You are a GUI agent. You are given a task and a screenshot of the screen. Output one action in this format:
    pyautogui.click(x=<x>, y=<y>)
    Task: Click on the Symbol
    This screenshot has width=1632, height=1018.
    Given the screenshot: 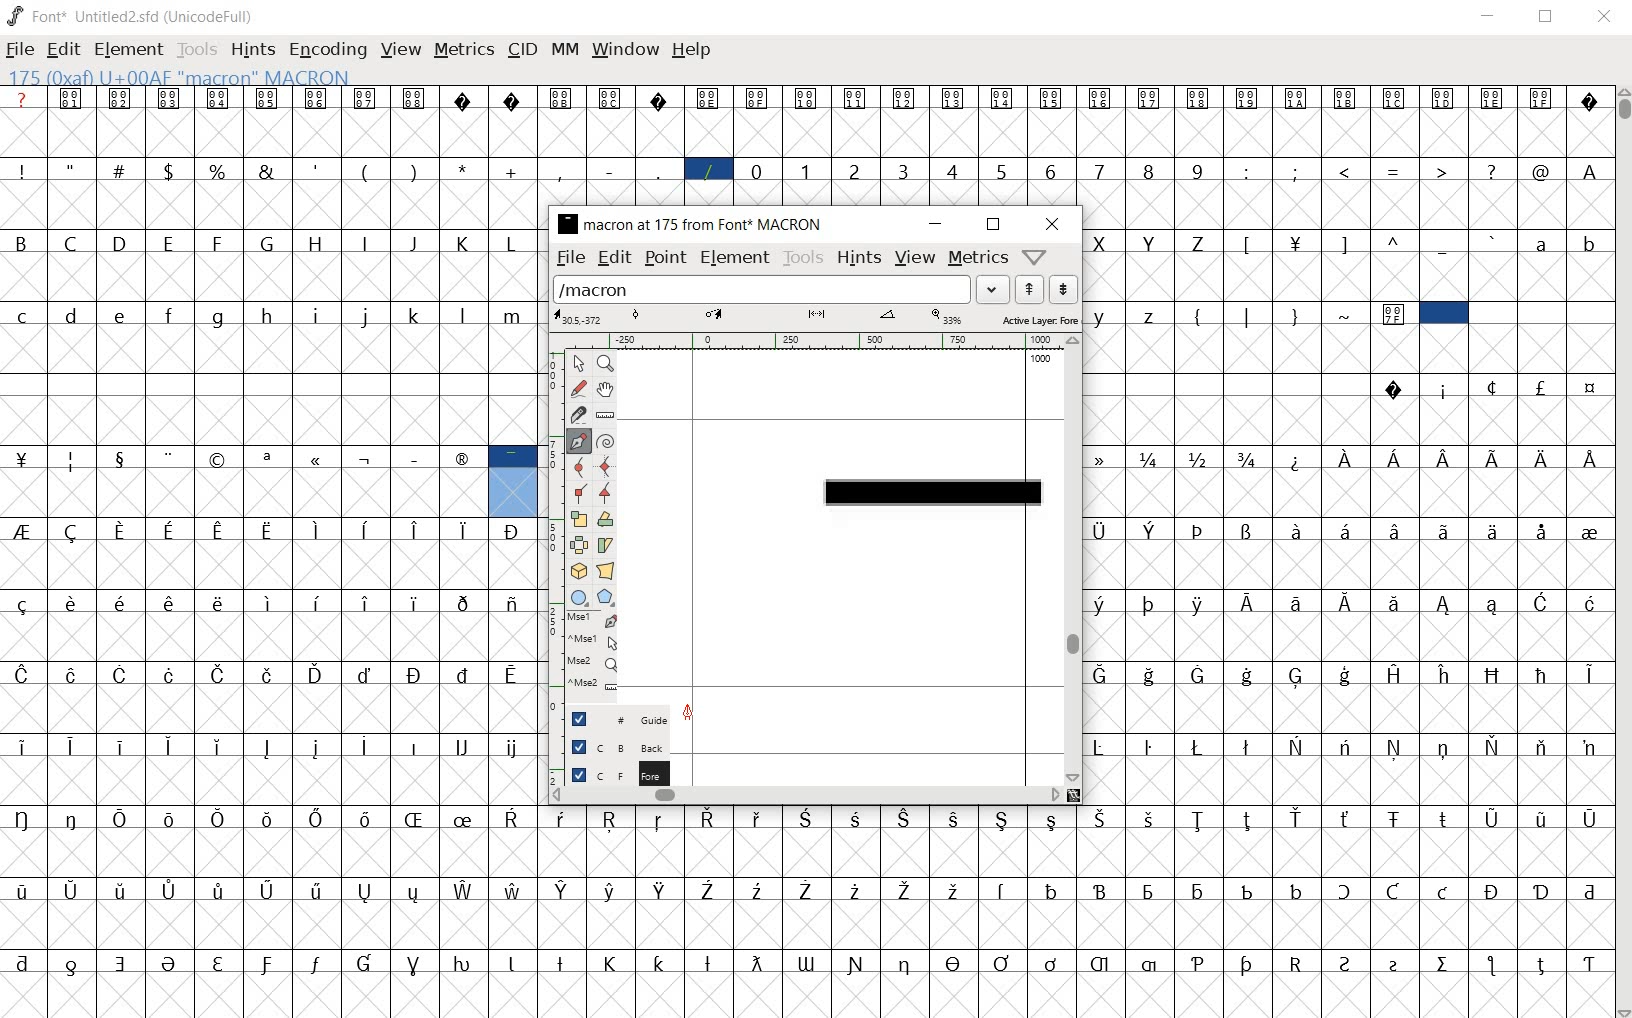 What is the action you would take?
    pyautogui.click(x=1250, y=530)
    